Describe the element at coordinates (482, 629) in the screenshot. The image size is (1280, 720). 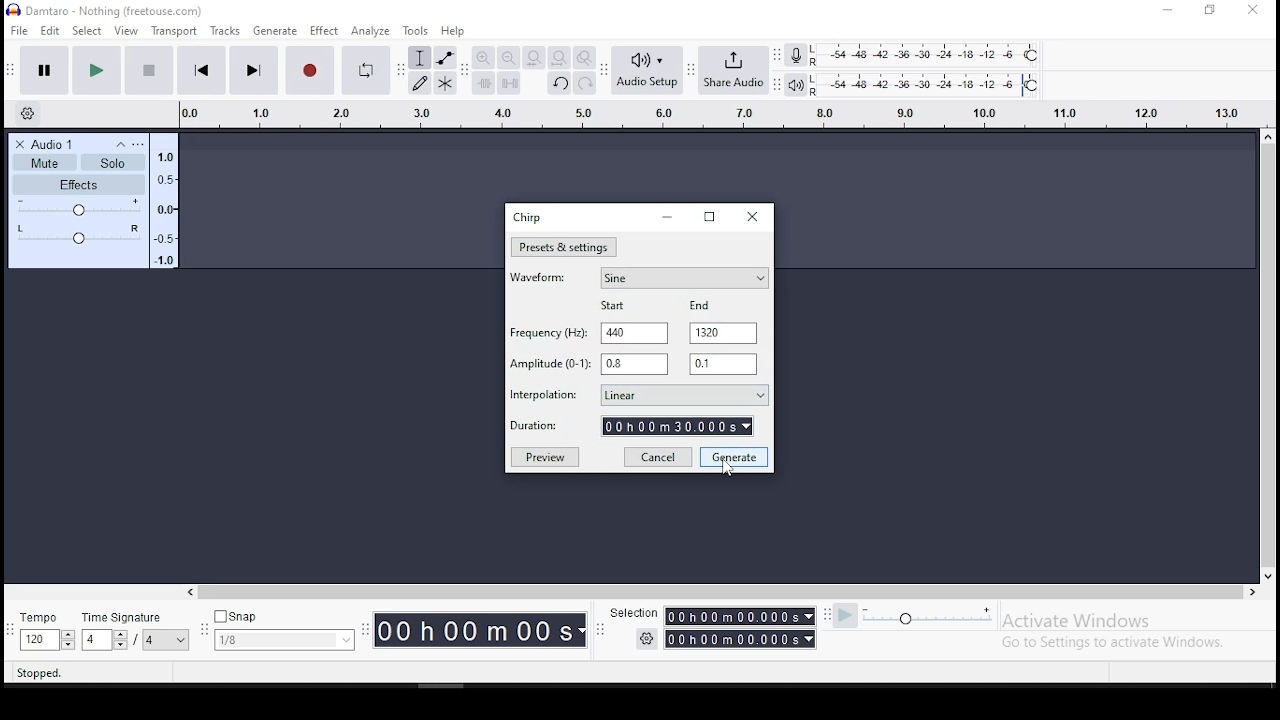
I see `duration` at that location.